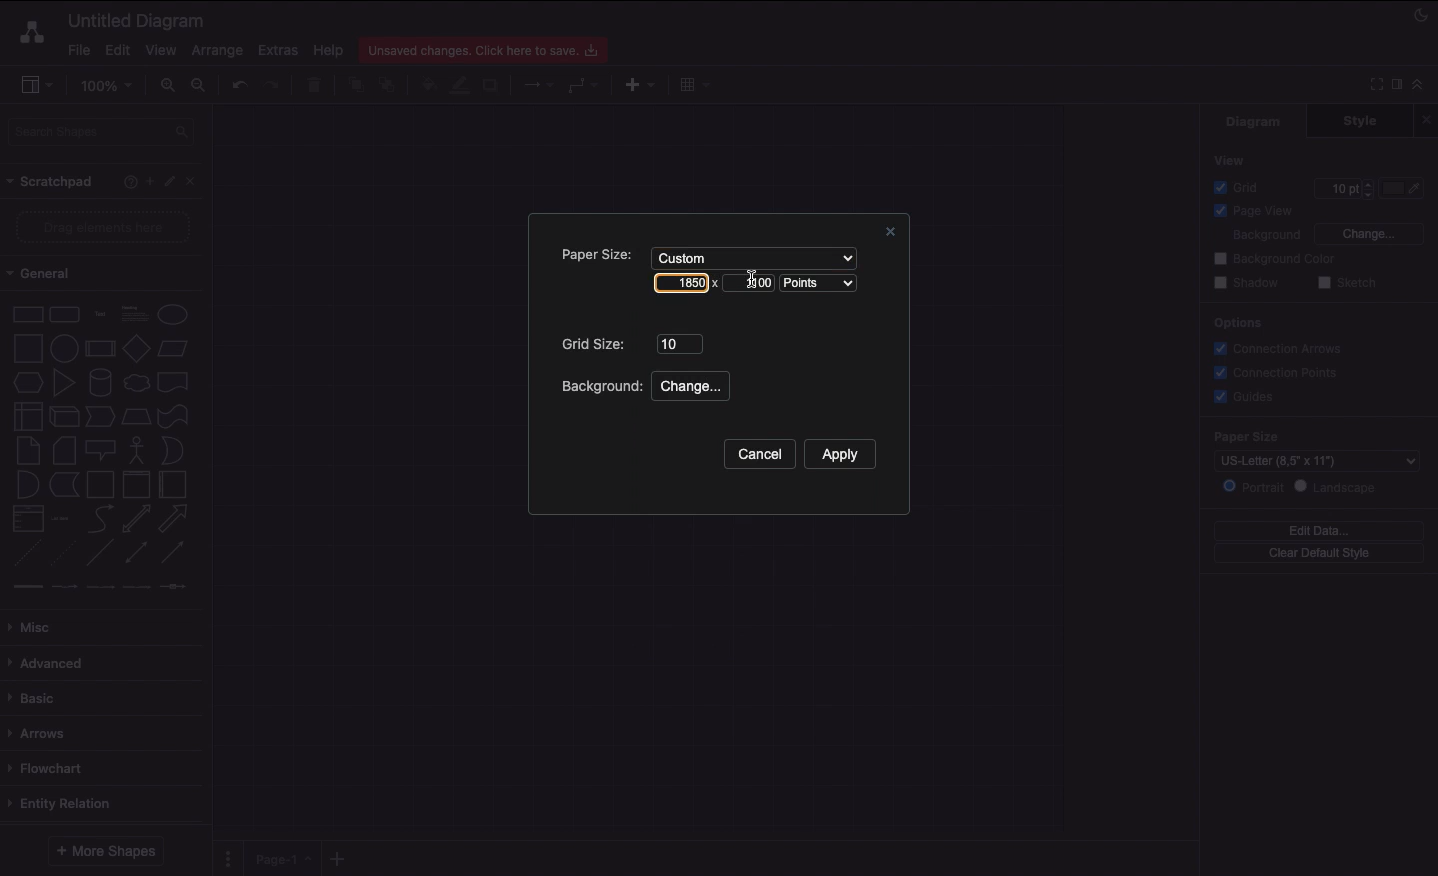  Describe the element at coordinates (271, 86) in the screenshot. I see `Redo` at that location.